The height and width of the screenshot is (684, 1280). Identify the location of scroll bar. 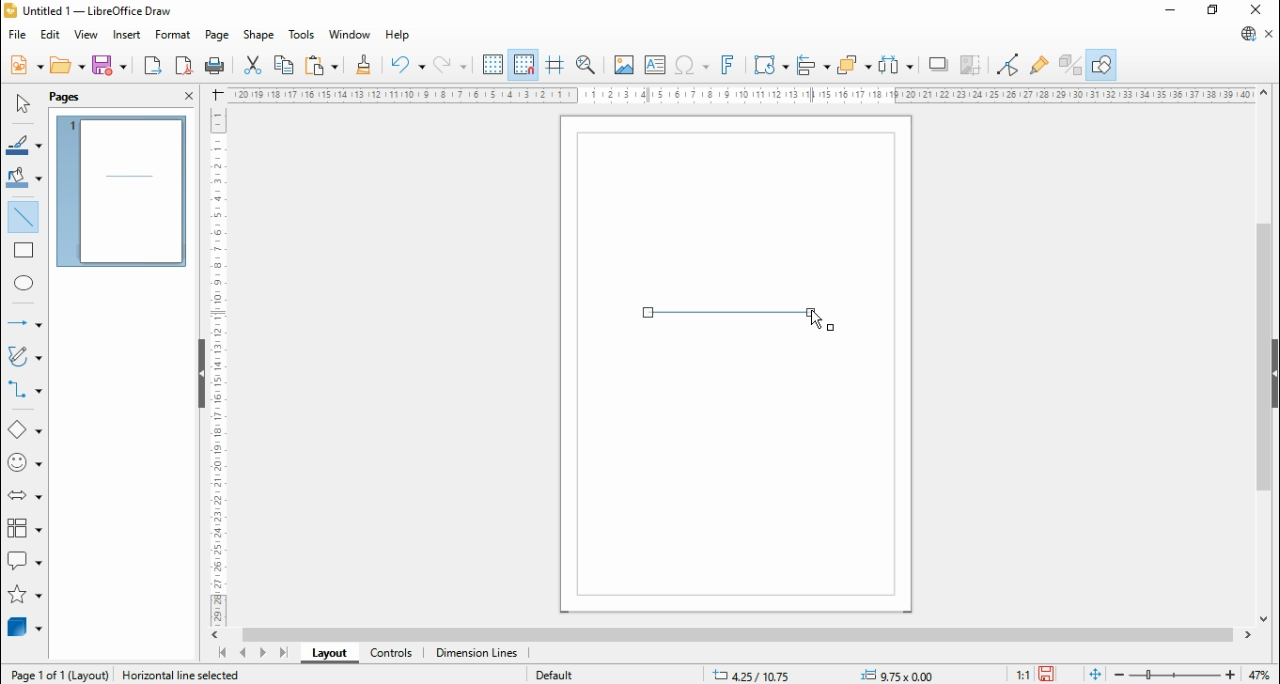
(737, 635).